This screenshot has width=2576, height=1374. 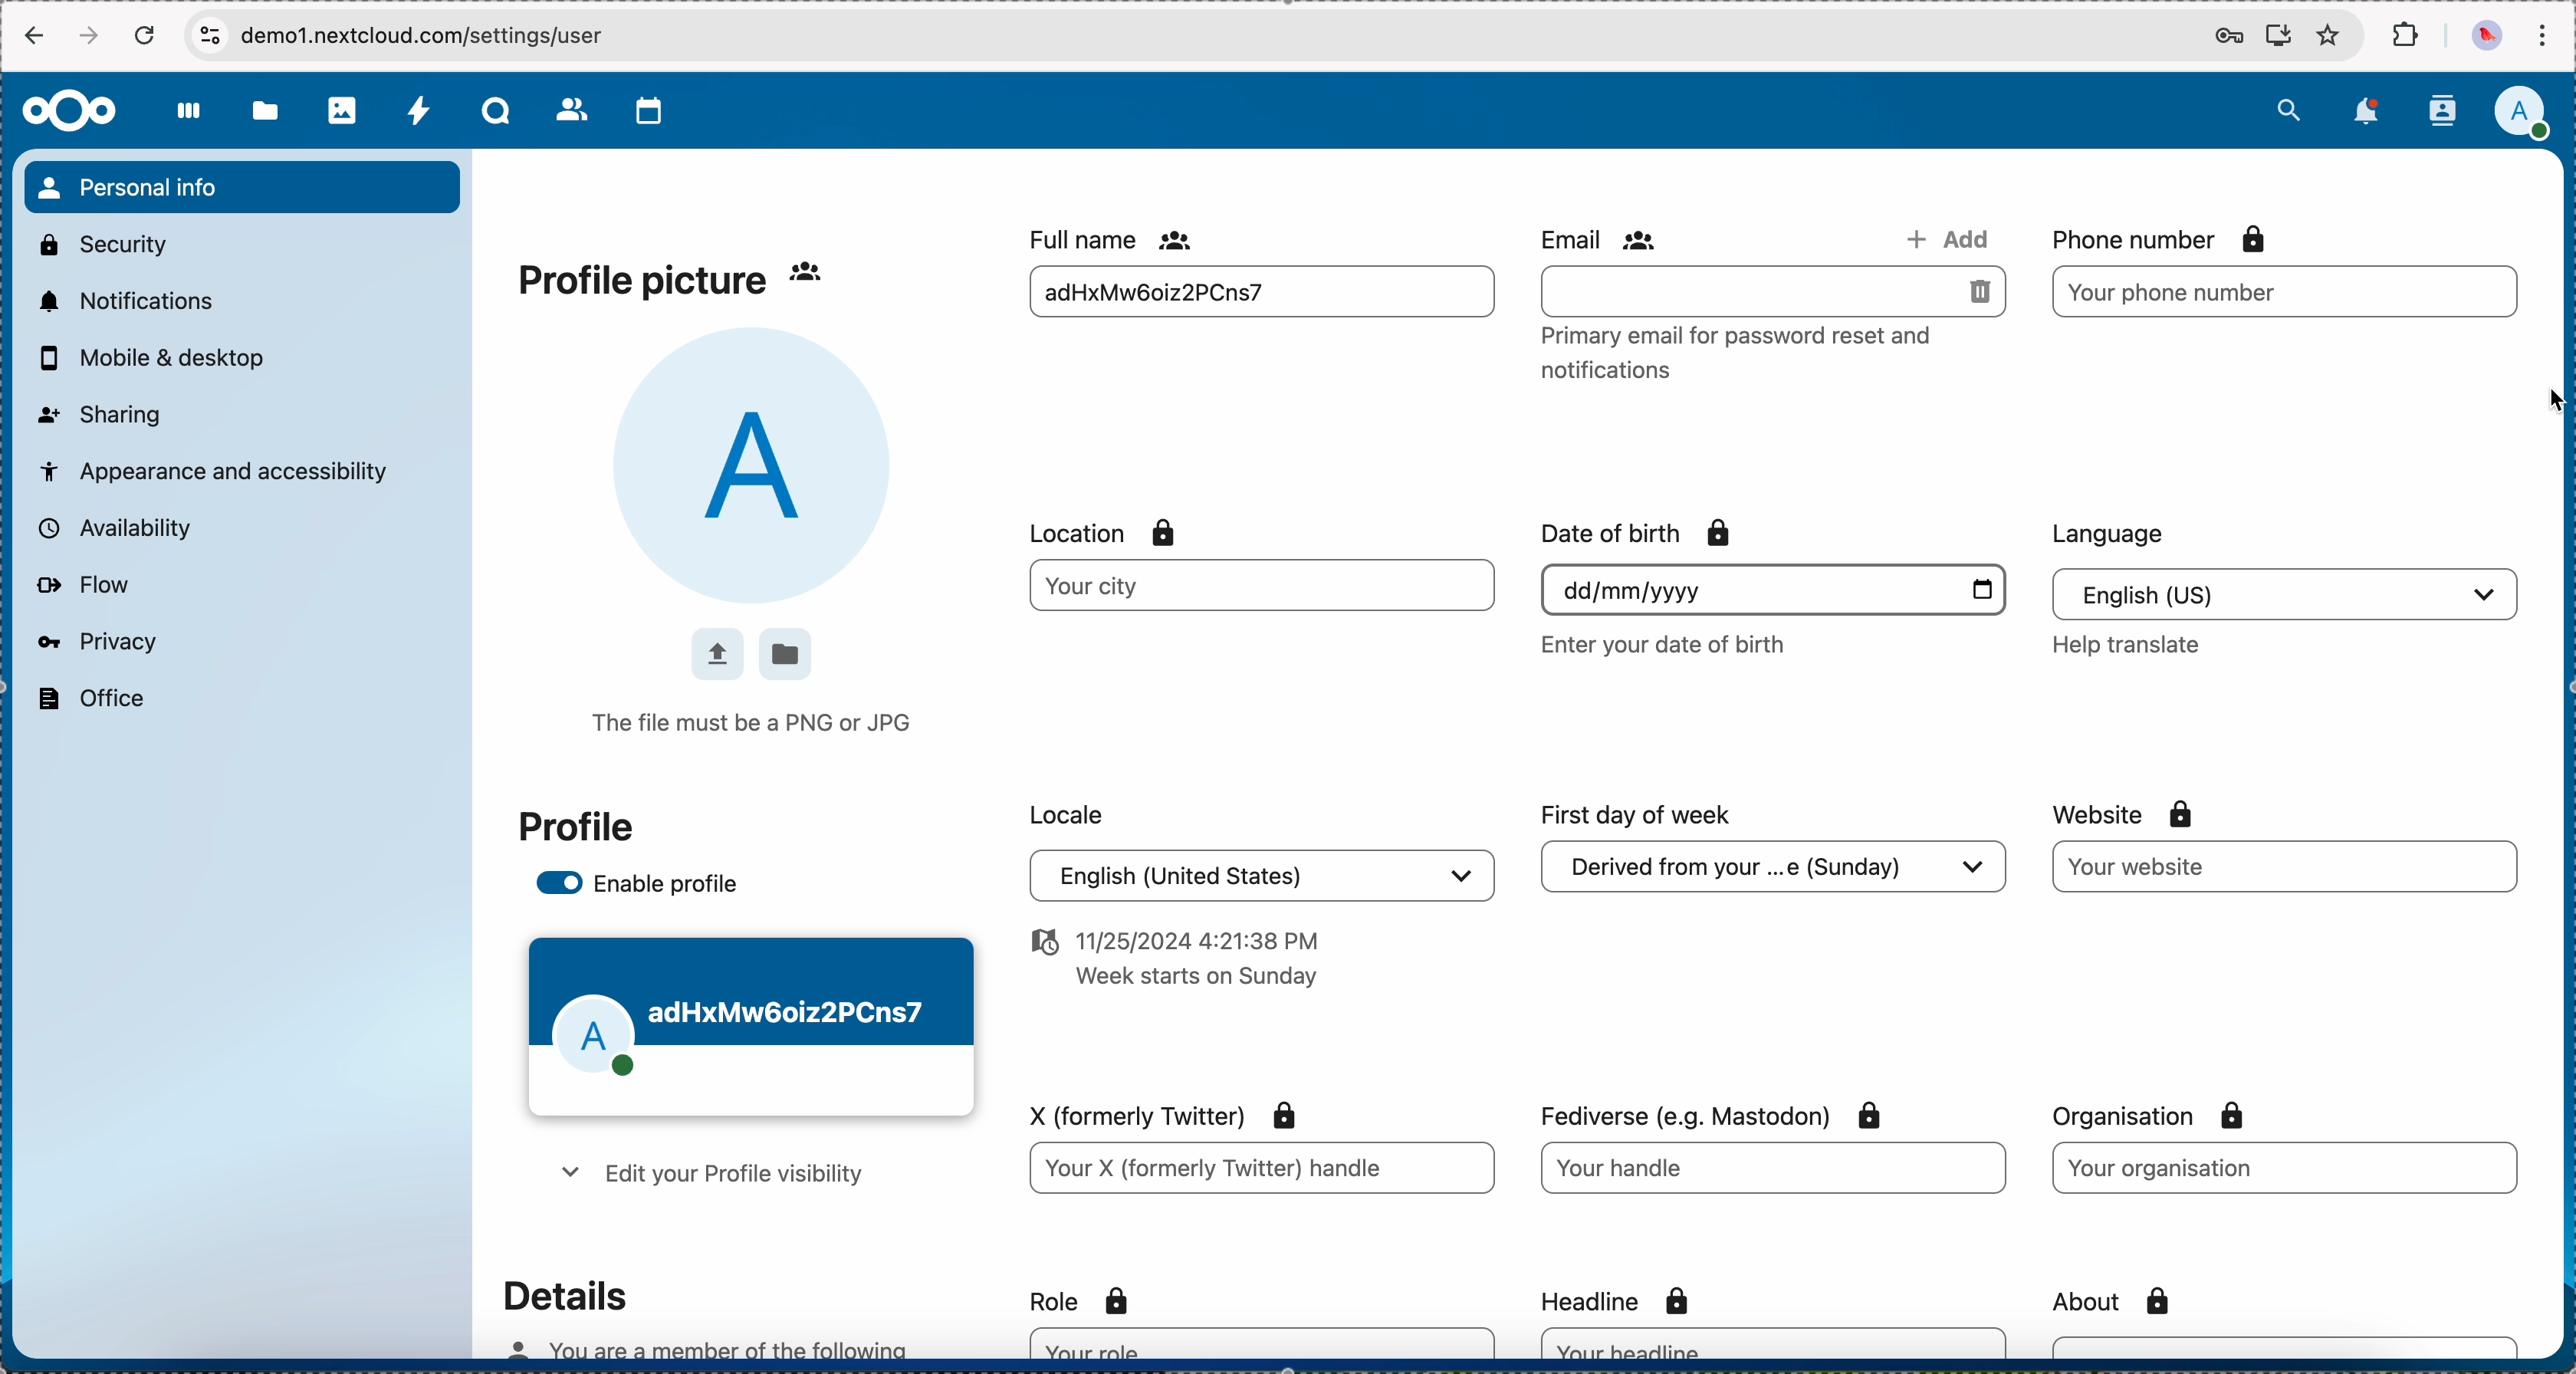 What do you see at coordinates (786, 655) in the screenshot?
I see `location` at bounding box center [786, 655].